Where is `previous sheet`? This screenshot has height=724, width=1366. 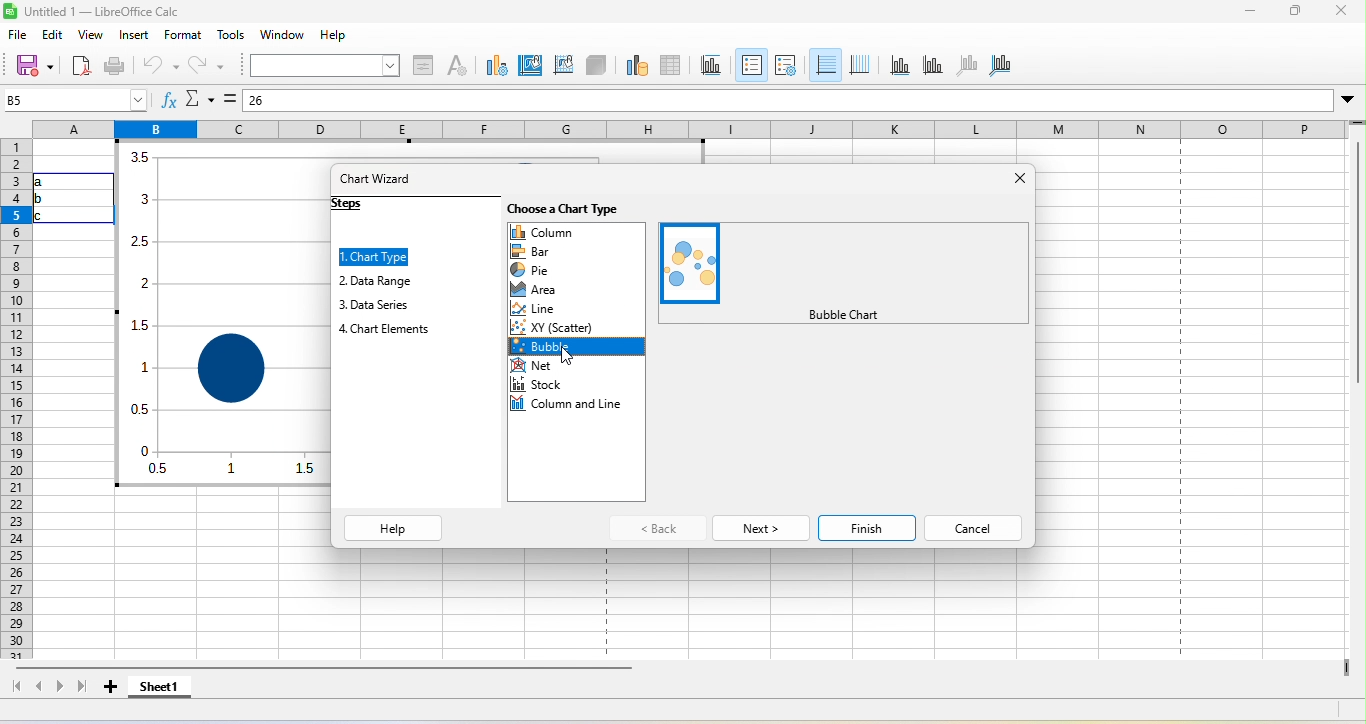
previous sheet is located at coordinates (40, 688).